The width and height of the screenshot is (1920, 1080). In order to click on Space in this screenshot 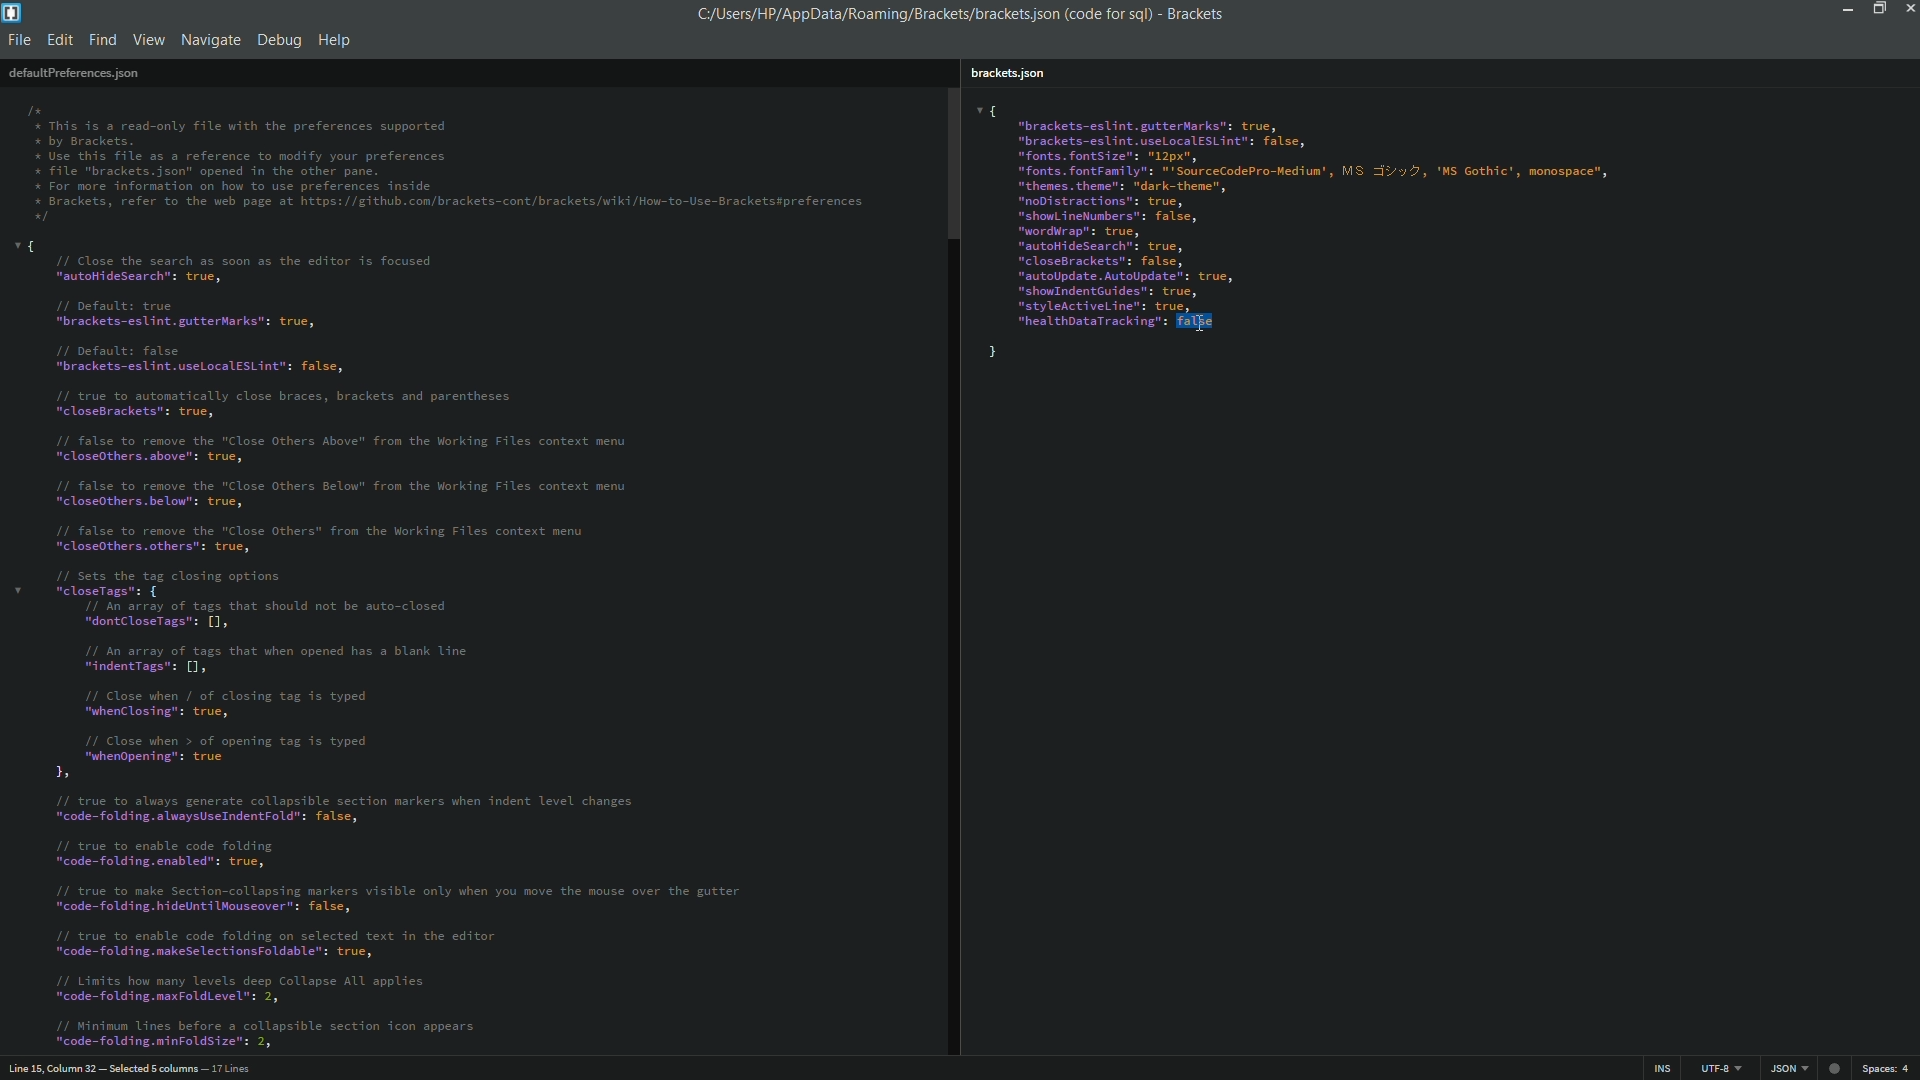, I will do `click(1890, 1070)`.